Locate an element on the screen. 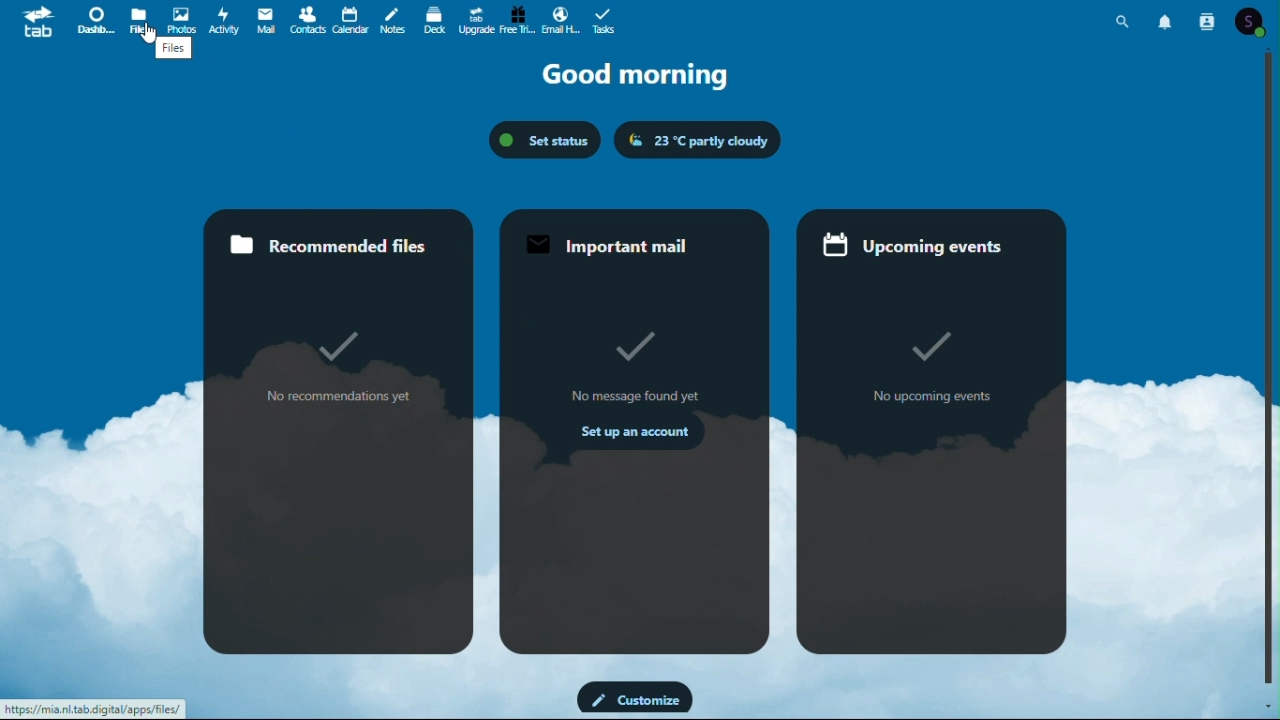  Contacts is located at coordinates (308, 18).